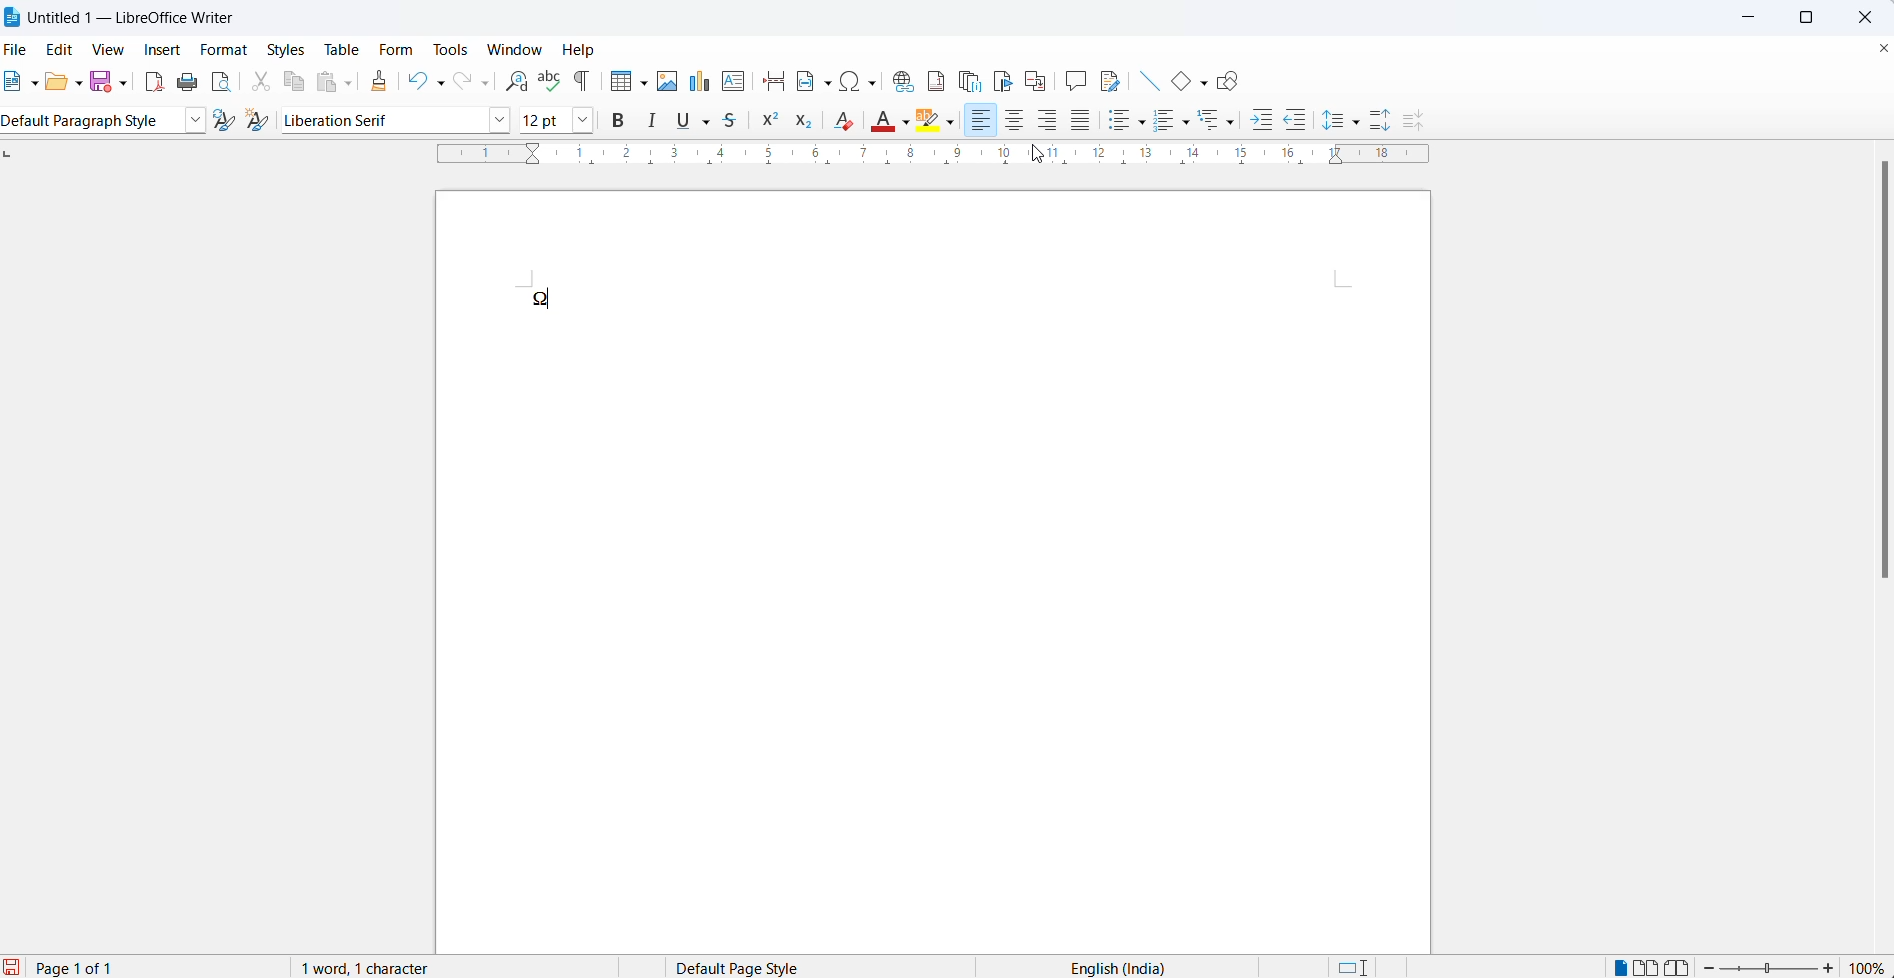 The width and height of the screenshot is (1894, 978). What do you see at coordinates (285, 49) in the screenshot?
I see `styles` at bounding box center [285, 49].